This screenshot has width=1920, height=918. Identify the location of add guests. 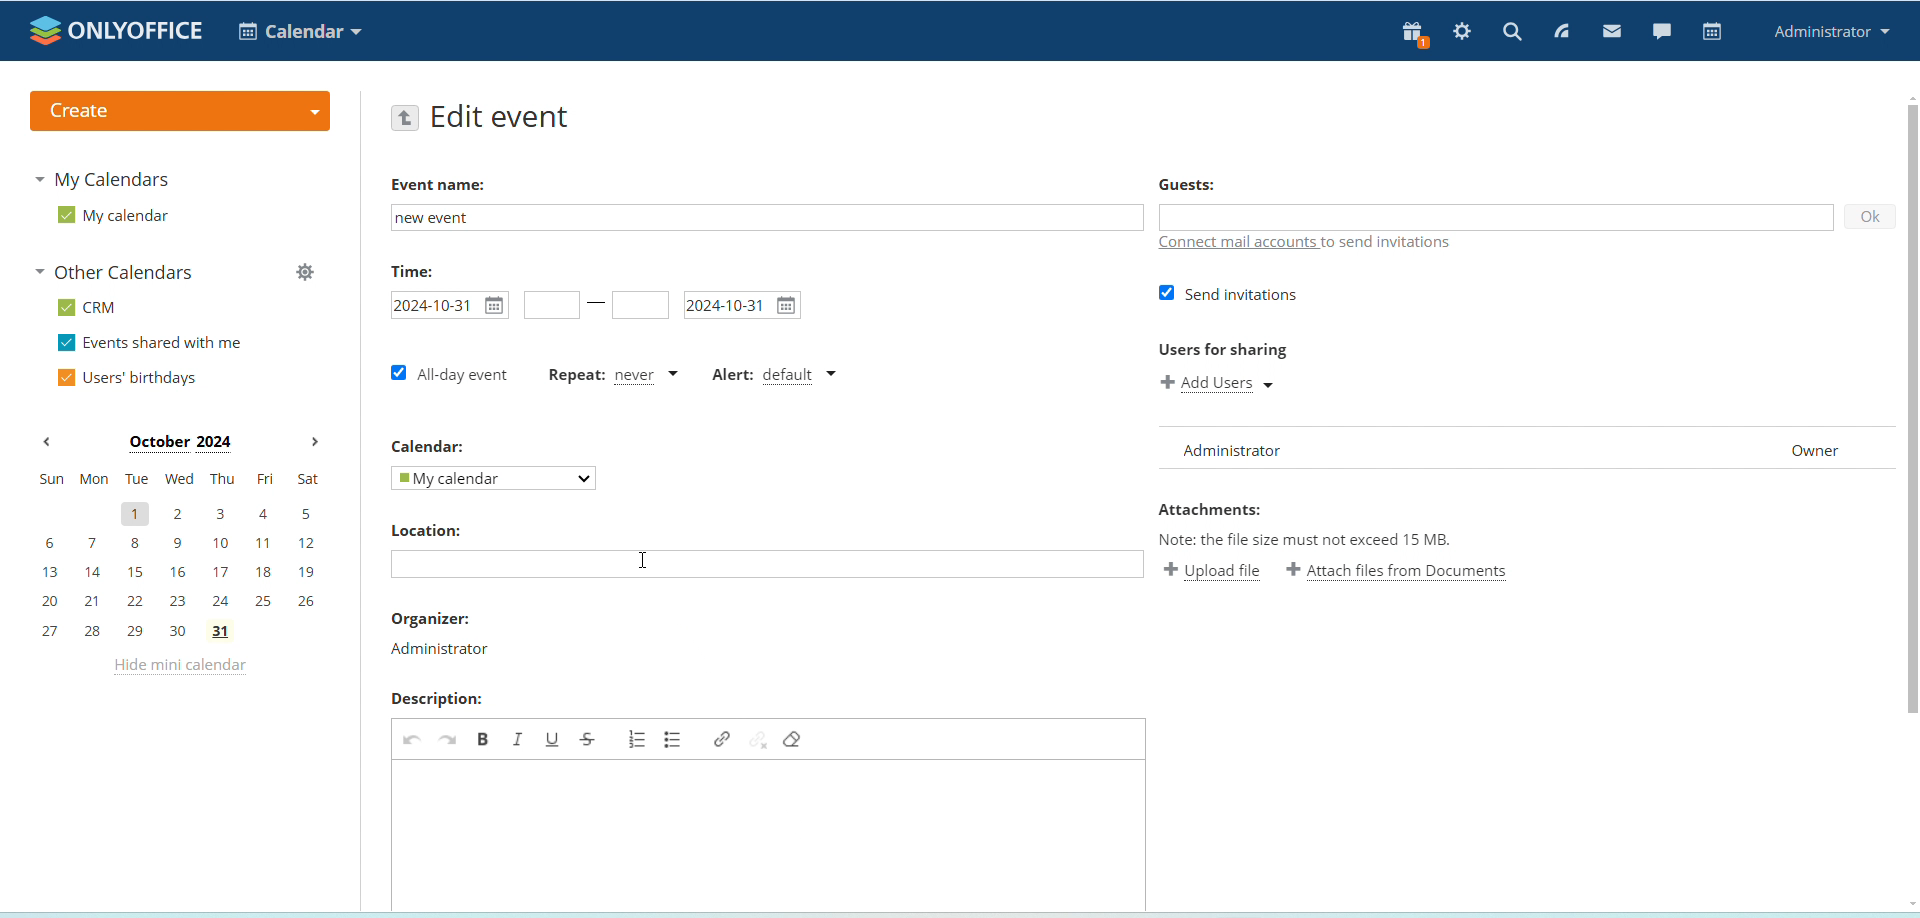
(1494, 218).